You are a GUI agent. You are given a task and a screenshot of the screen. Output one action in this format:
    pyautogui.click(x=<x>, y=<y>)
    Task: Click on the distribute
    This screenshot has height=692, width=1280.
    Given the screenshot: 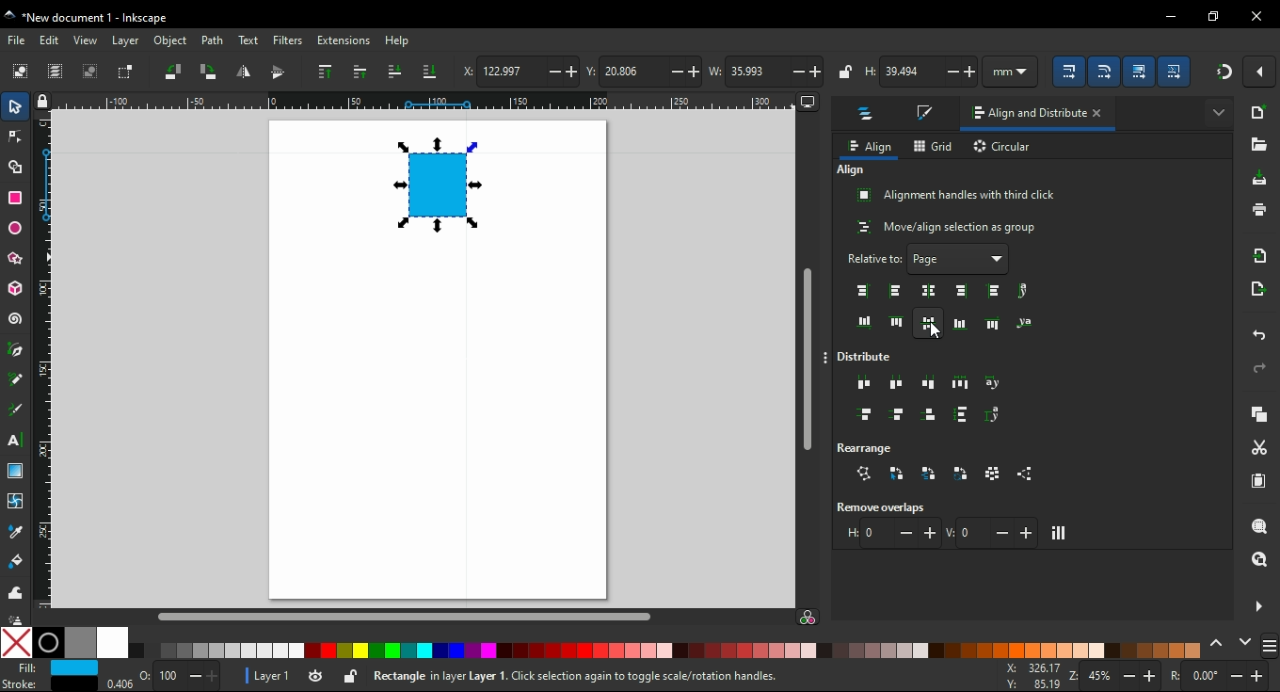 What is the action you would take?
    pyautogui.click(x=870, y=357)
    